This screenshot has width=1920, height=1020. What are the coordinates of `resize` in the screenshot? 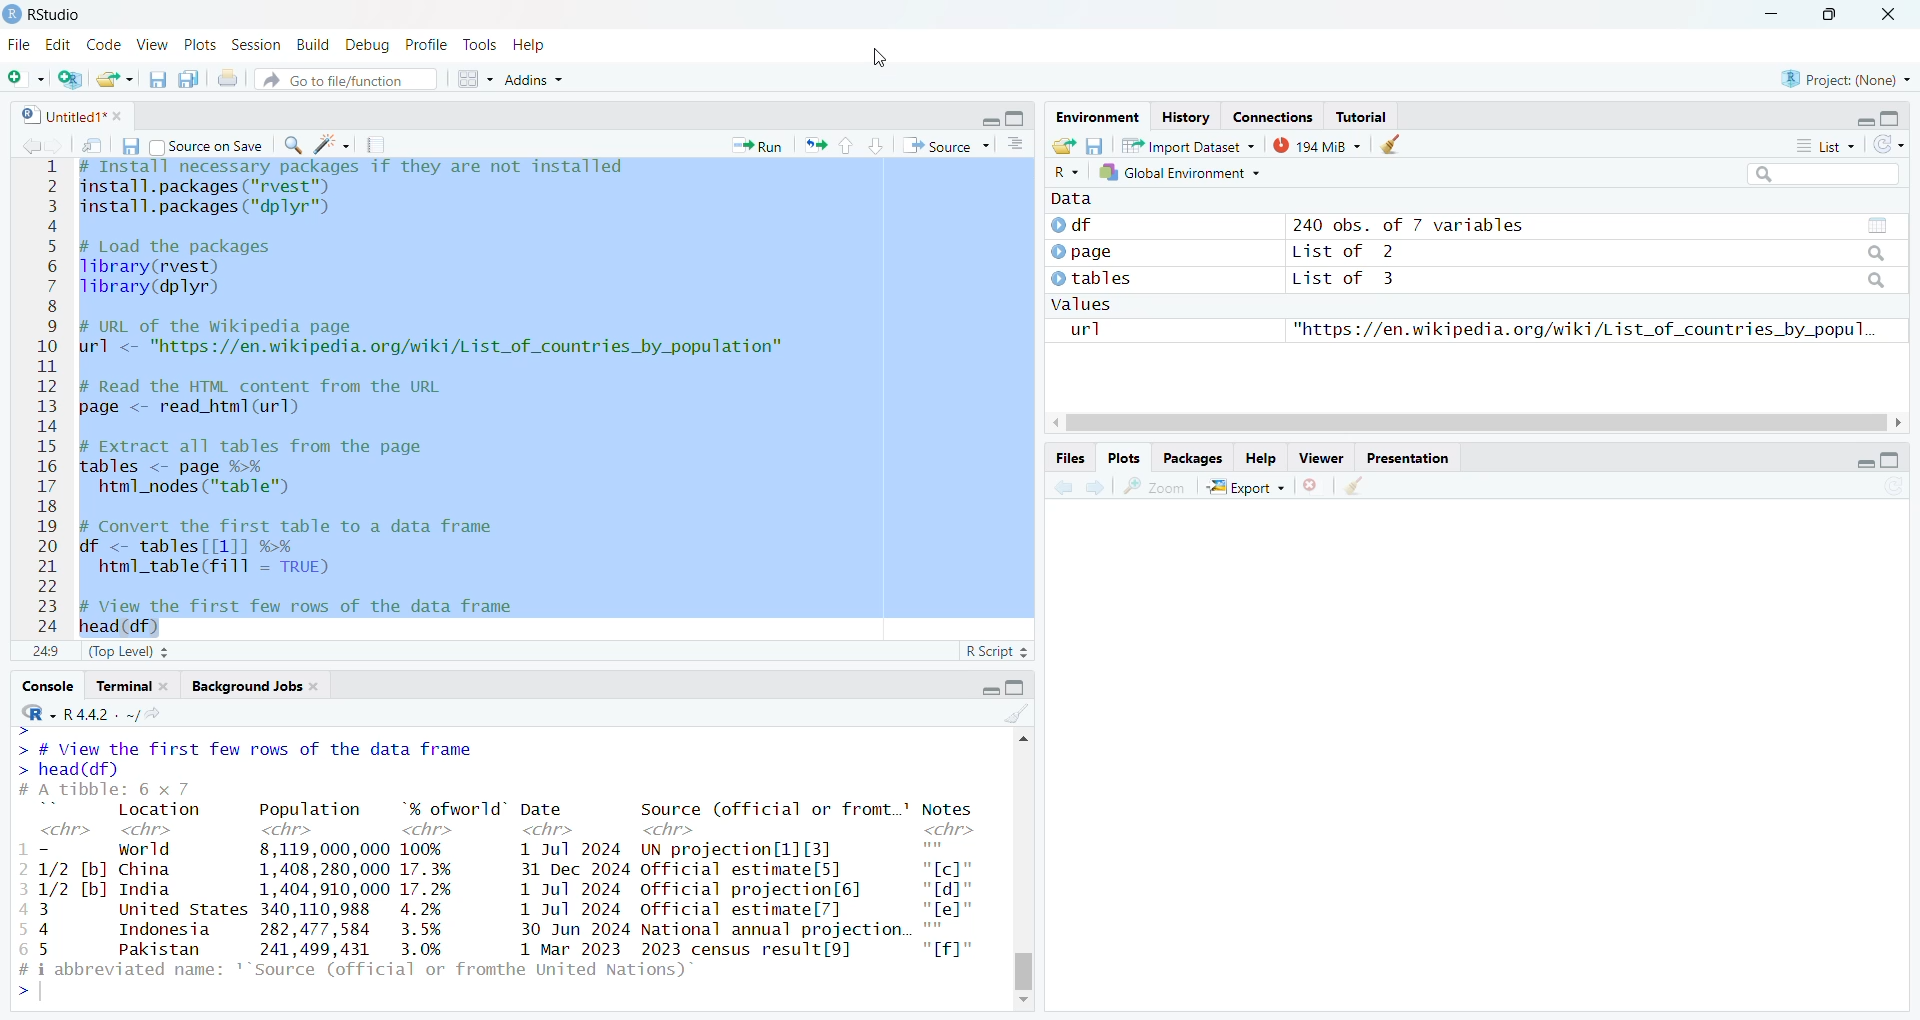 It's located at (1828, 15).